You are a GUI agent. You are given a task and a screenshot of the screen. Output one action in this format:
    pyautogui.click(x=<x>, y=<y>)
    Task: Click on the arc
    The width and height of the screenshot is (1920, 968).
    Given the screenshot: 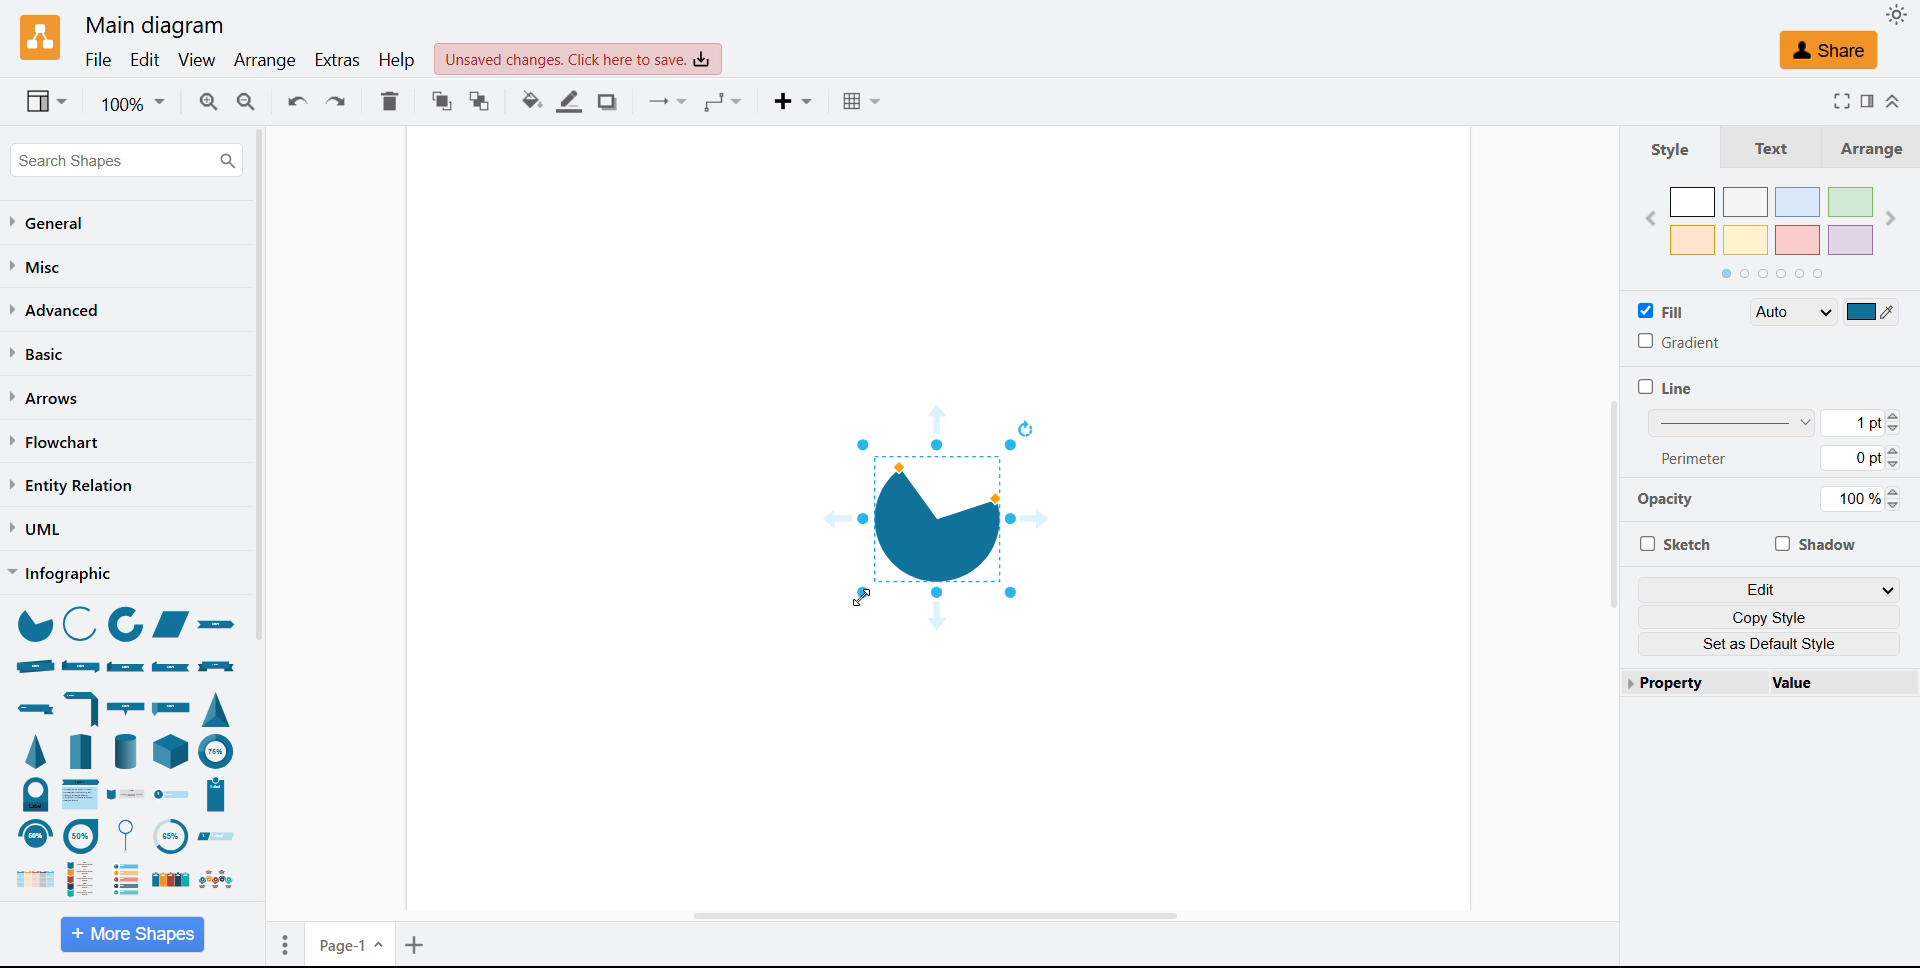 What is the action you would take?
    pyautogui.click(x=79, y=622)
    